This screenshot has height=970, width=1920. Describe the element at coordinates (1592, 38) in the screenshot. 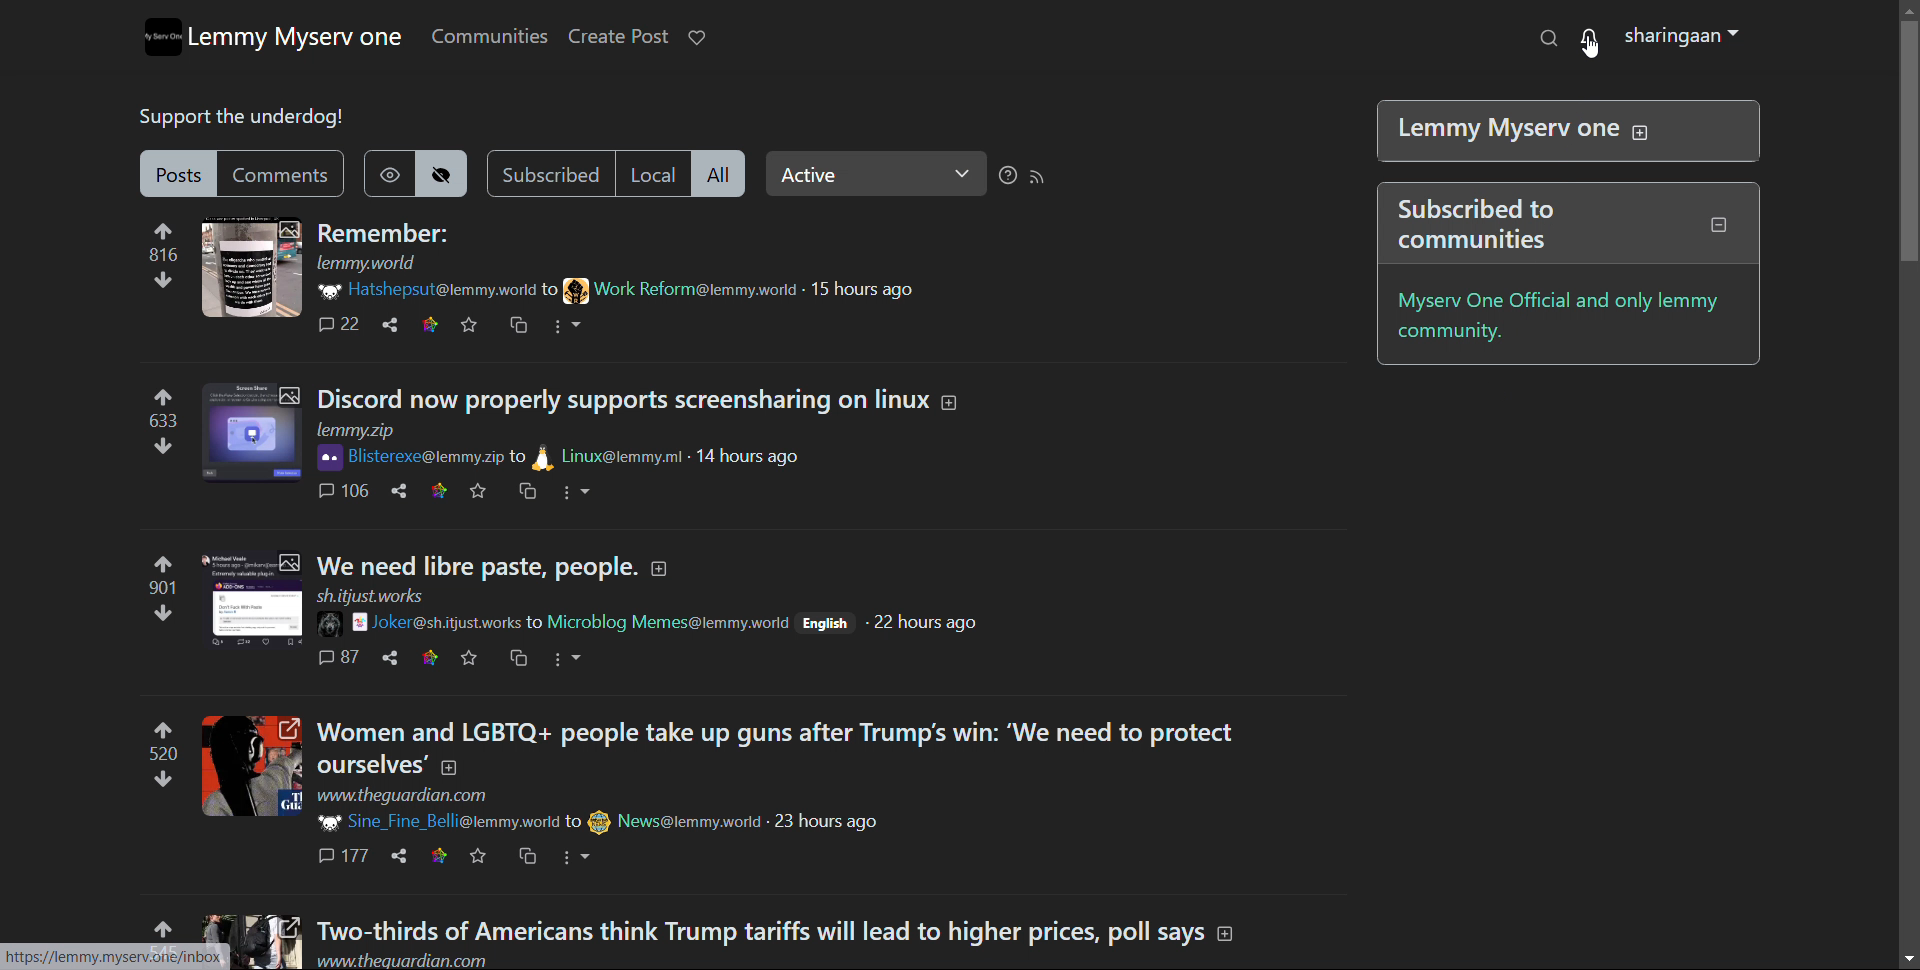

I see `notification` at that location.